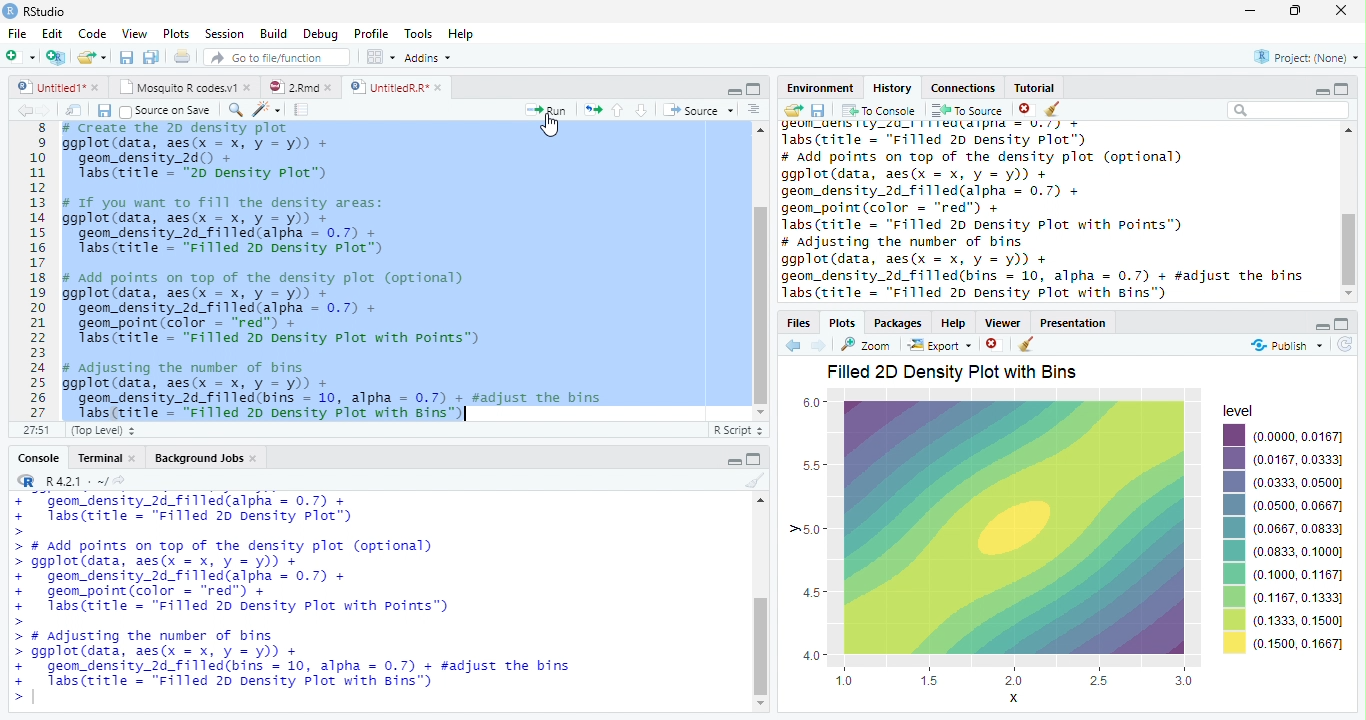  Describe the element at coordinates (38, 459) in the screenshot. I see `Console` at that location.